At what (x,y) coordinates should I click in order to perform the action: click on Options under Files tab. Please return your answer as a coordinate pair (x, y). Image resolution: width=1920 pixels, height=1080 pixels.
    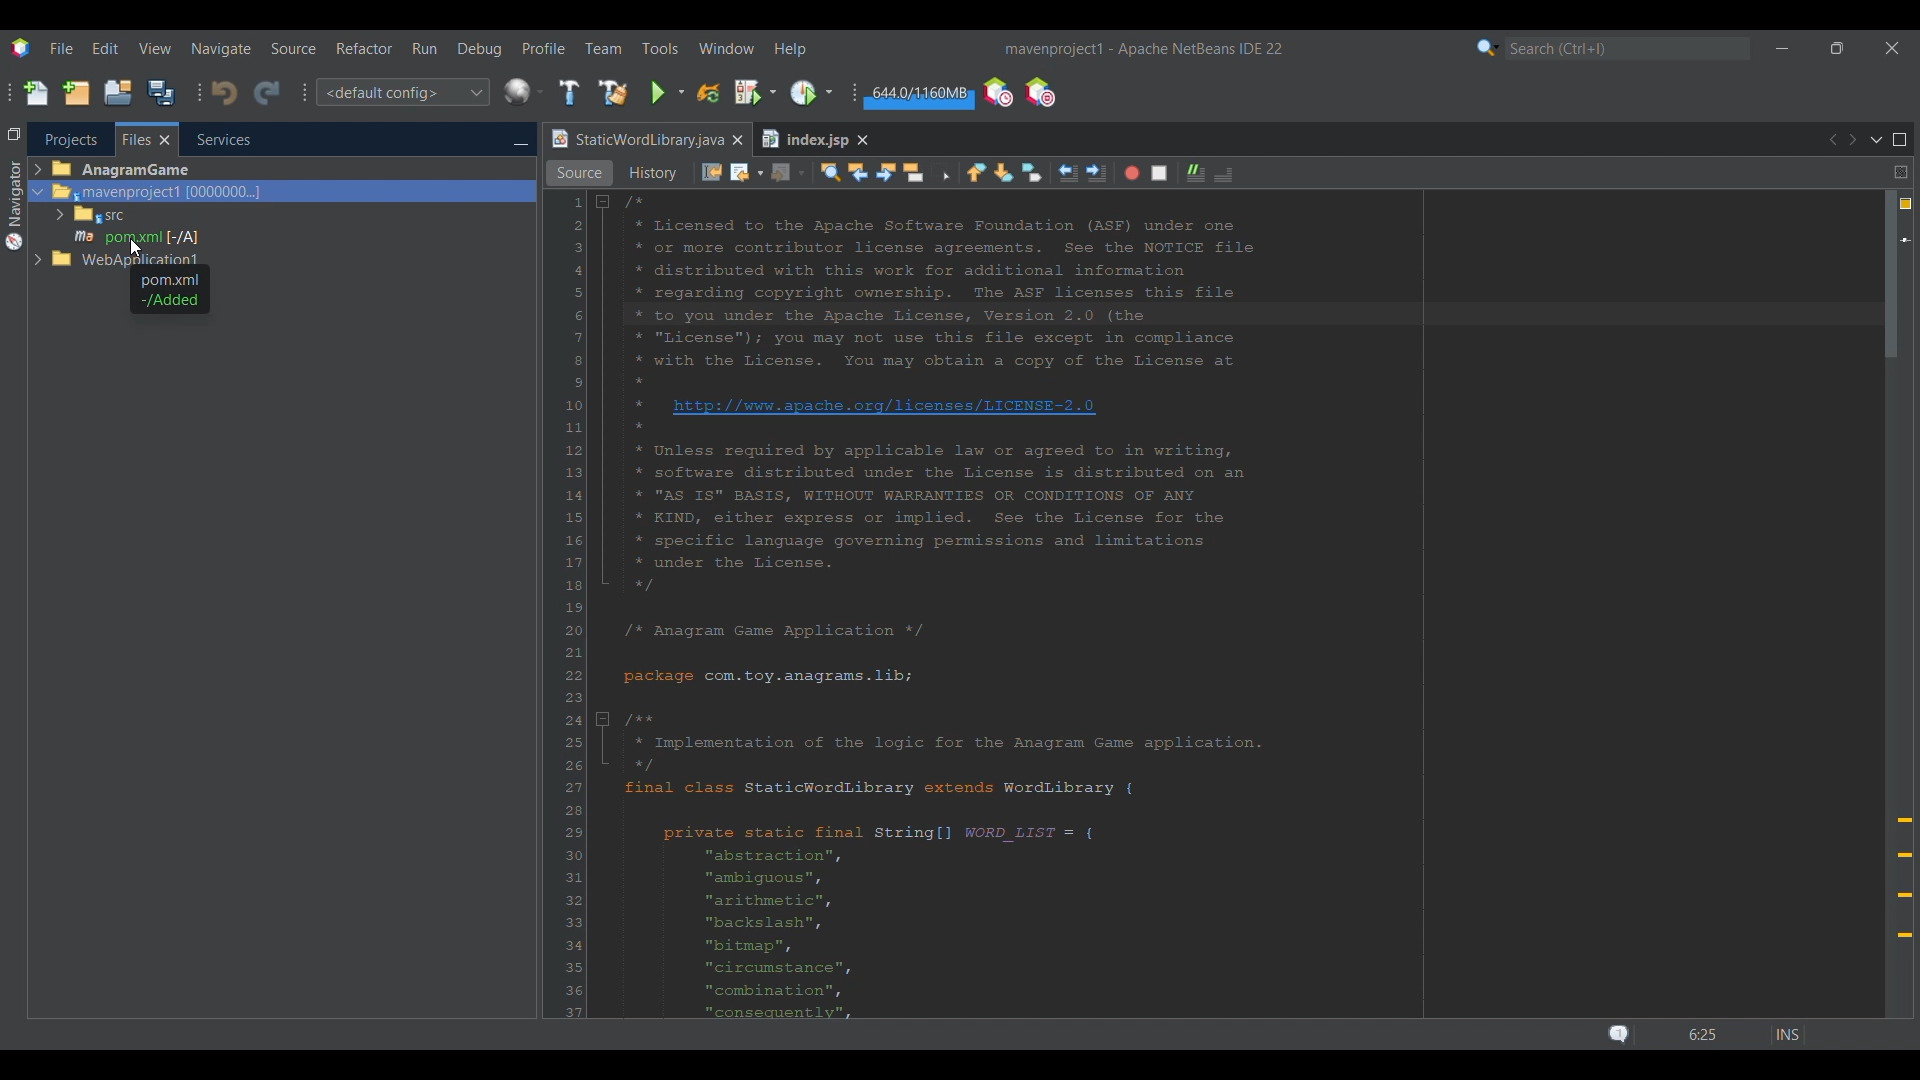
    Looking at the image, I should click on (140, 216).